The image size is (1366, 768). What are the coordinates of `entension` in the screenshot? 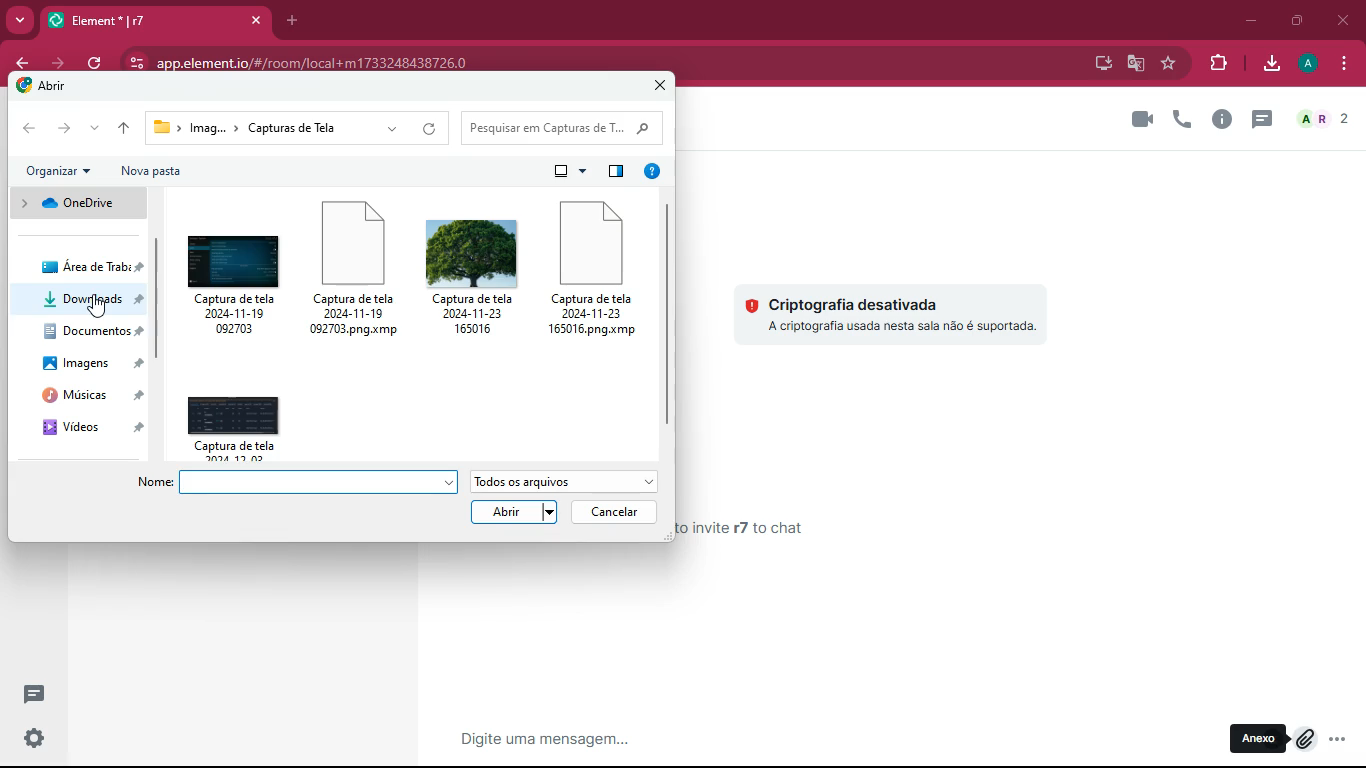 It's located at (1214, 64).